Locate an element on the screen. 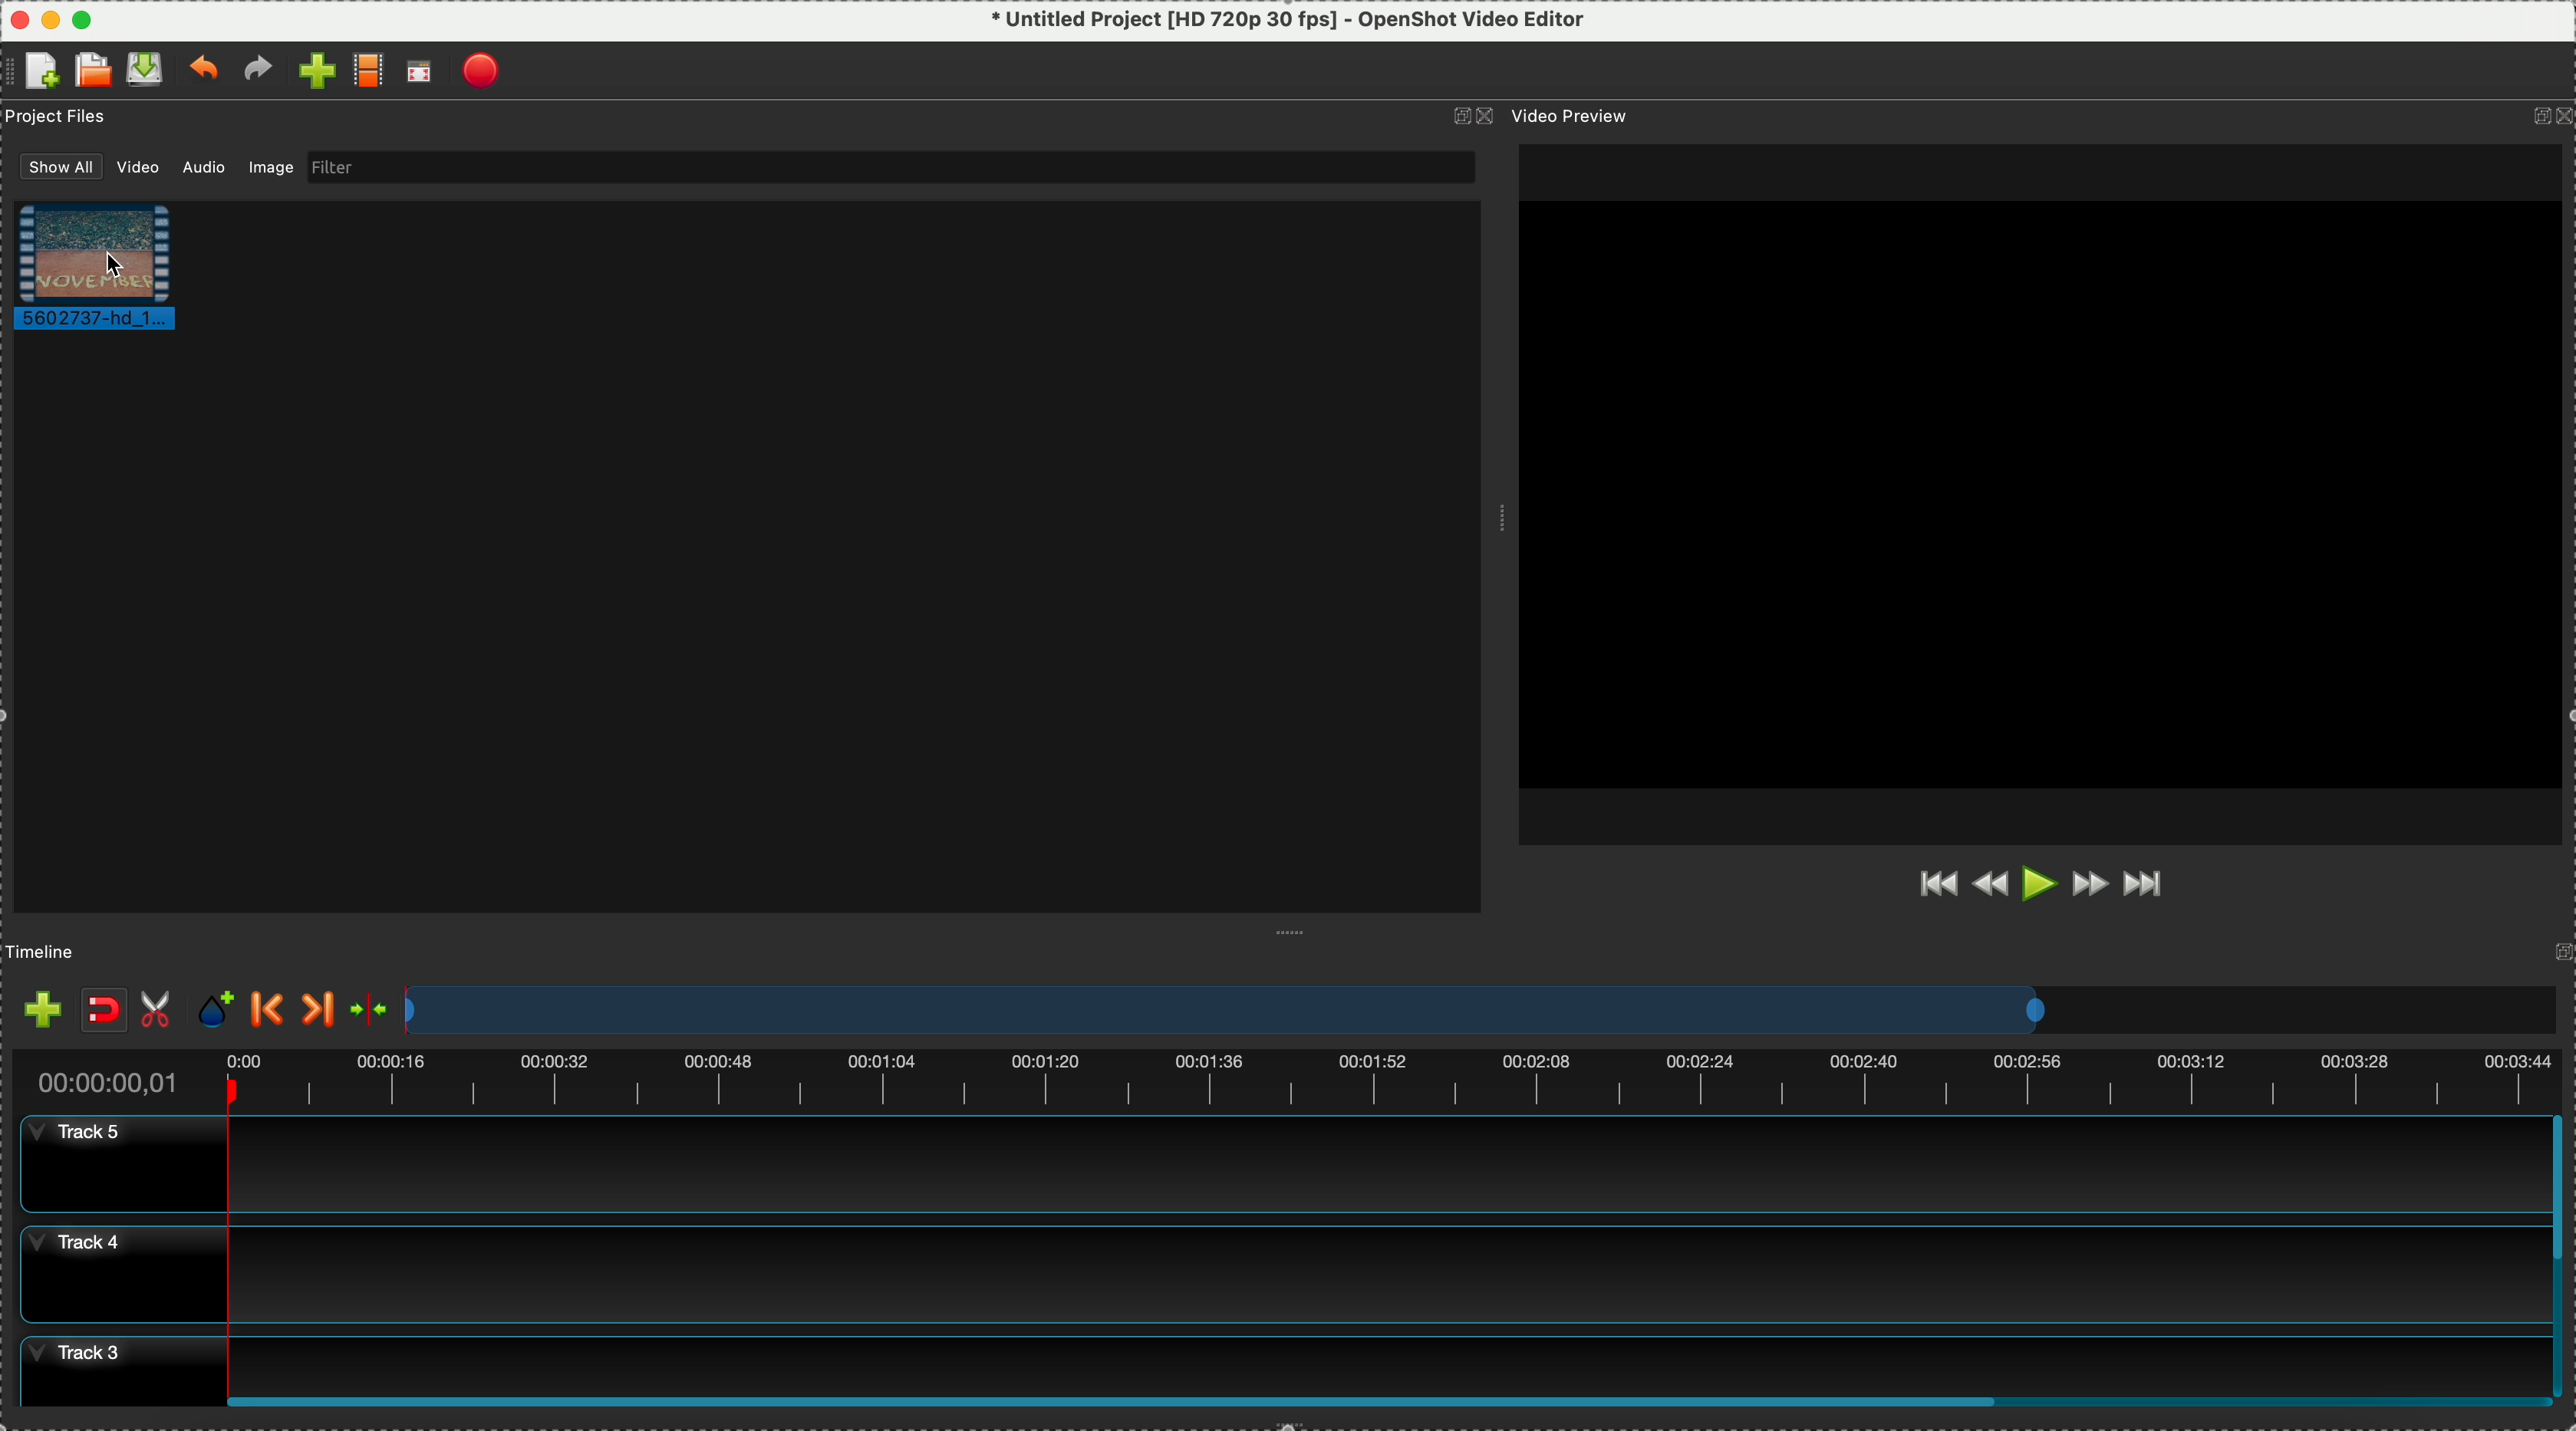  close is located at coordinates (16, 16).